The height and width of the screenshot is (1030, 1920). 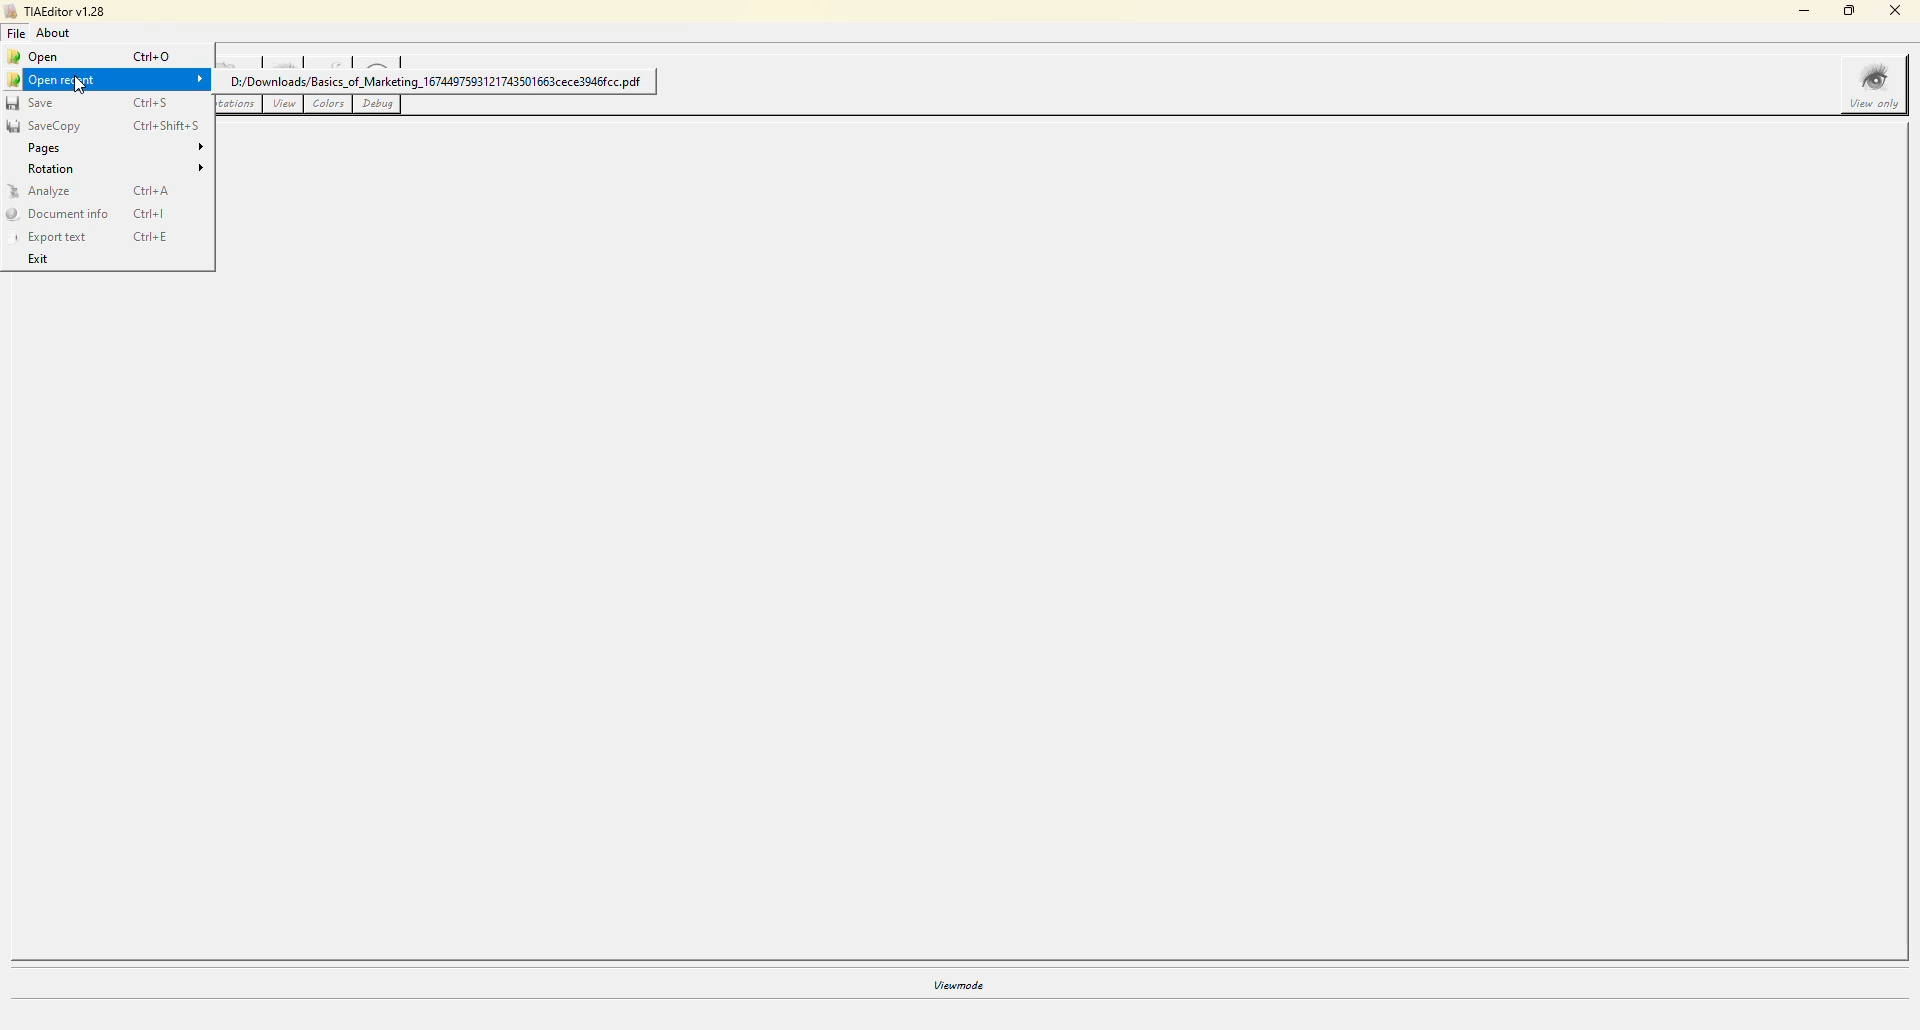 I want to click on maximize, so click(x=1848, y=12).